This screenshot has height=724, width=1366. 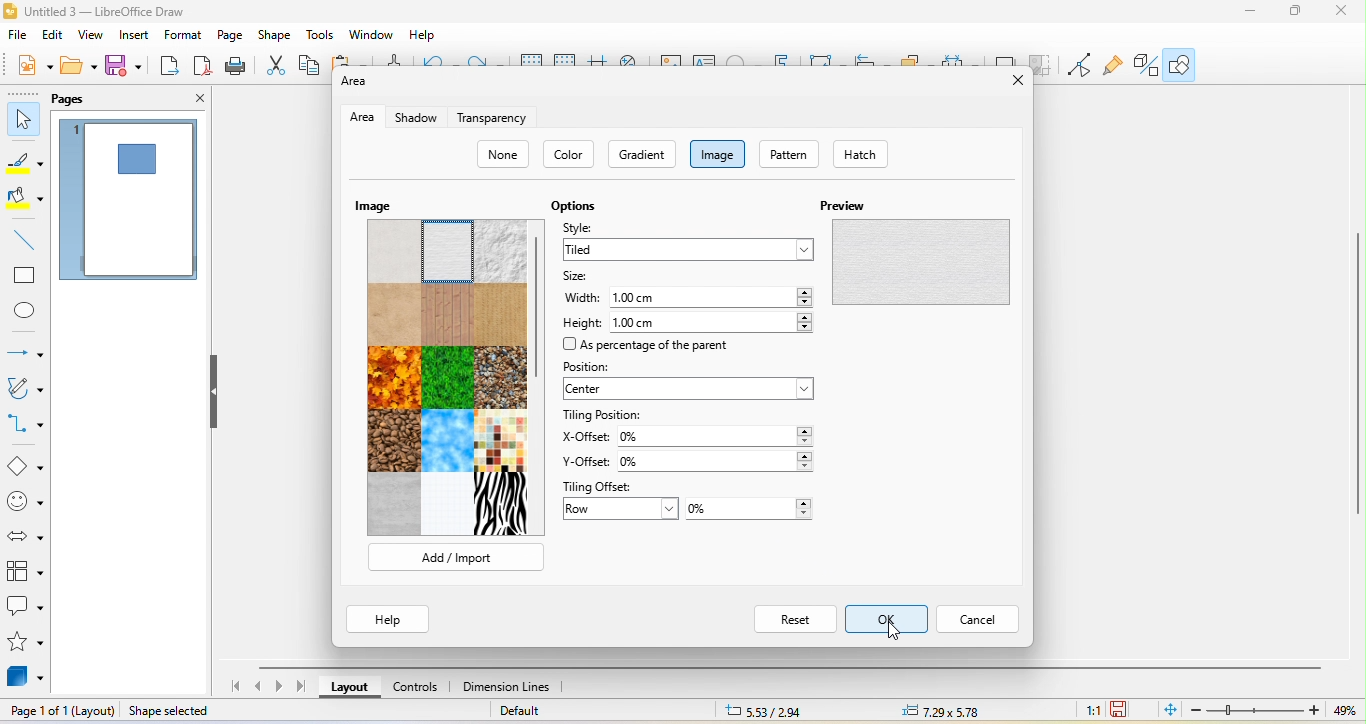 What do you see at coordinates (706, 60) in the screenshot?
I see `text box` at bounding box center [706, 60].